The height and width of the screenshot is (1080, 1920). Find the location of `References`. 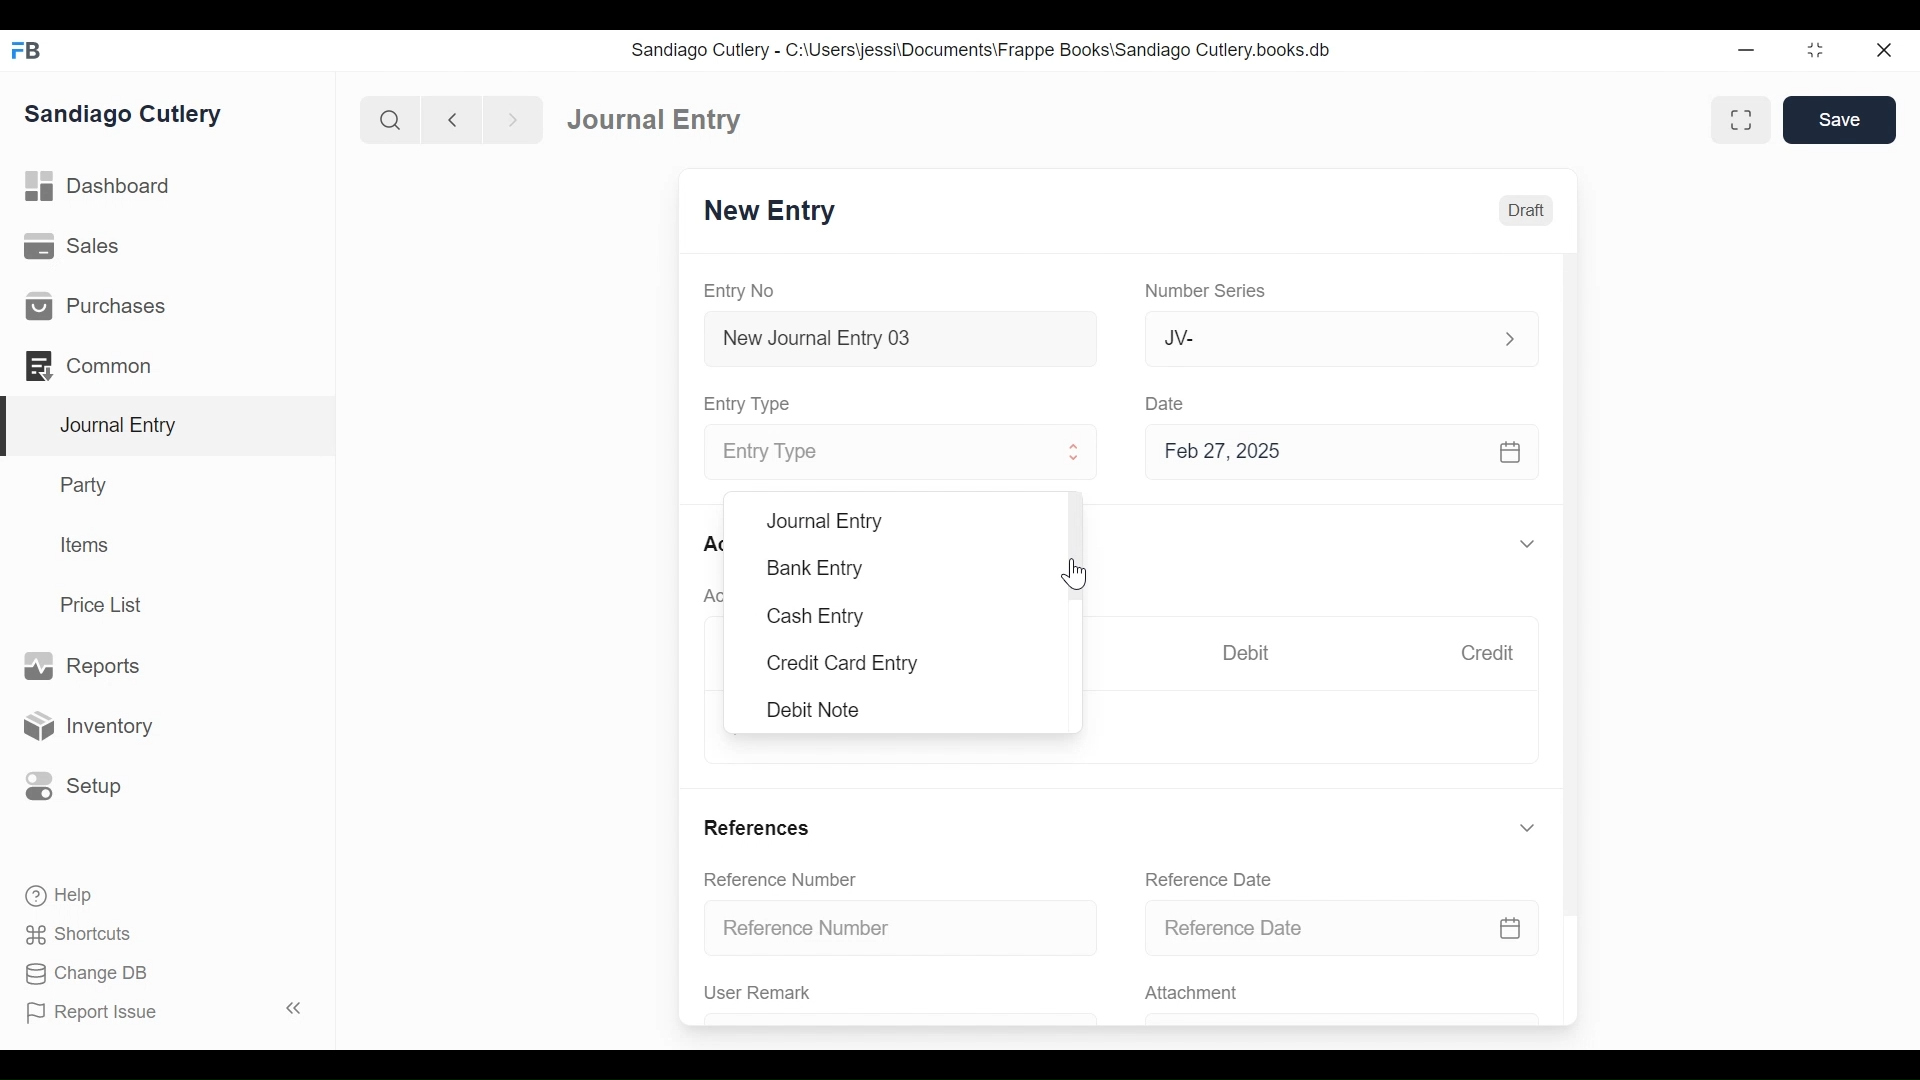

References is located at coordinates (760, 829).